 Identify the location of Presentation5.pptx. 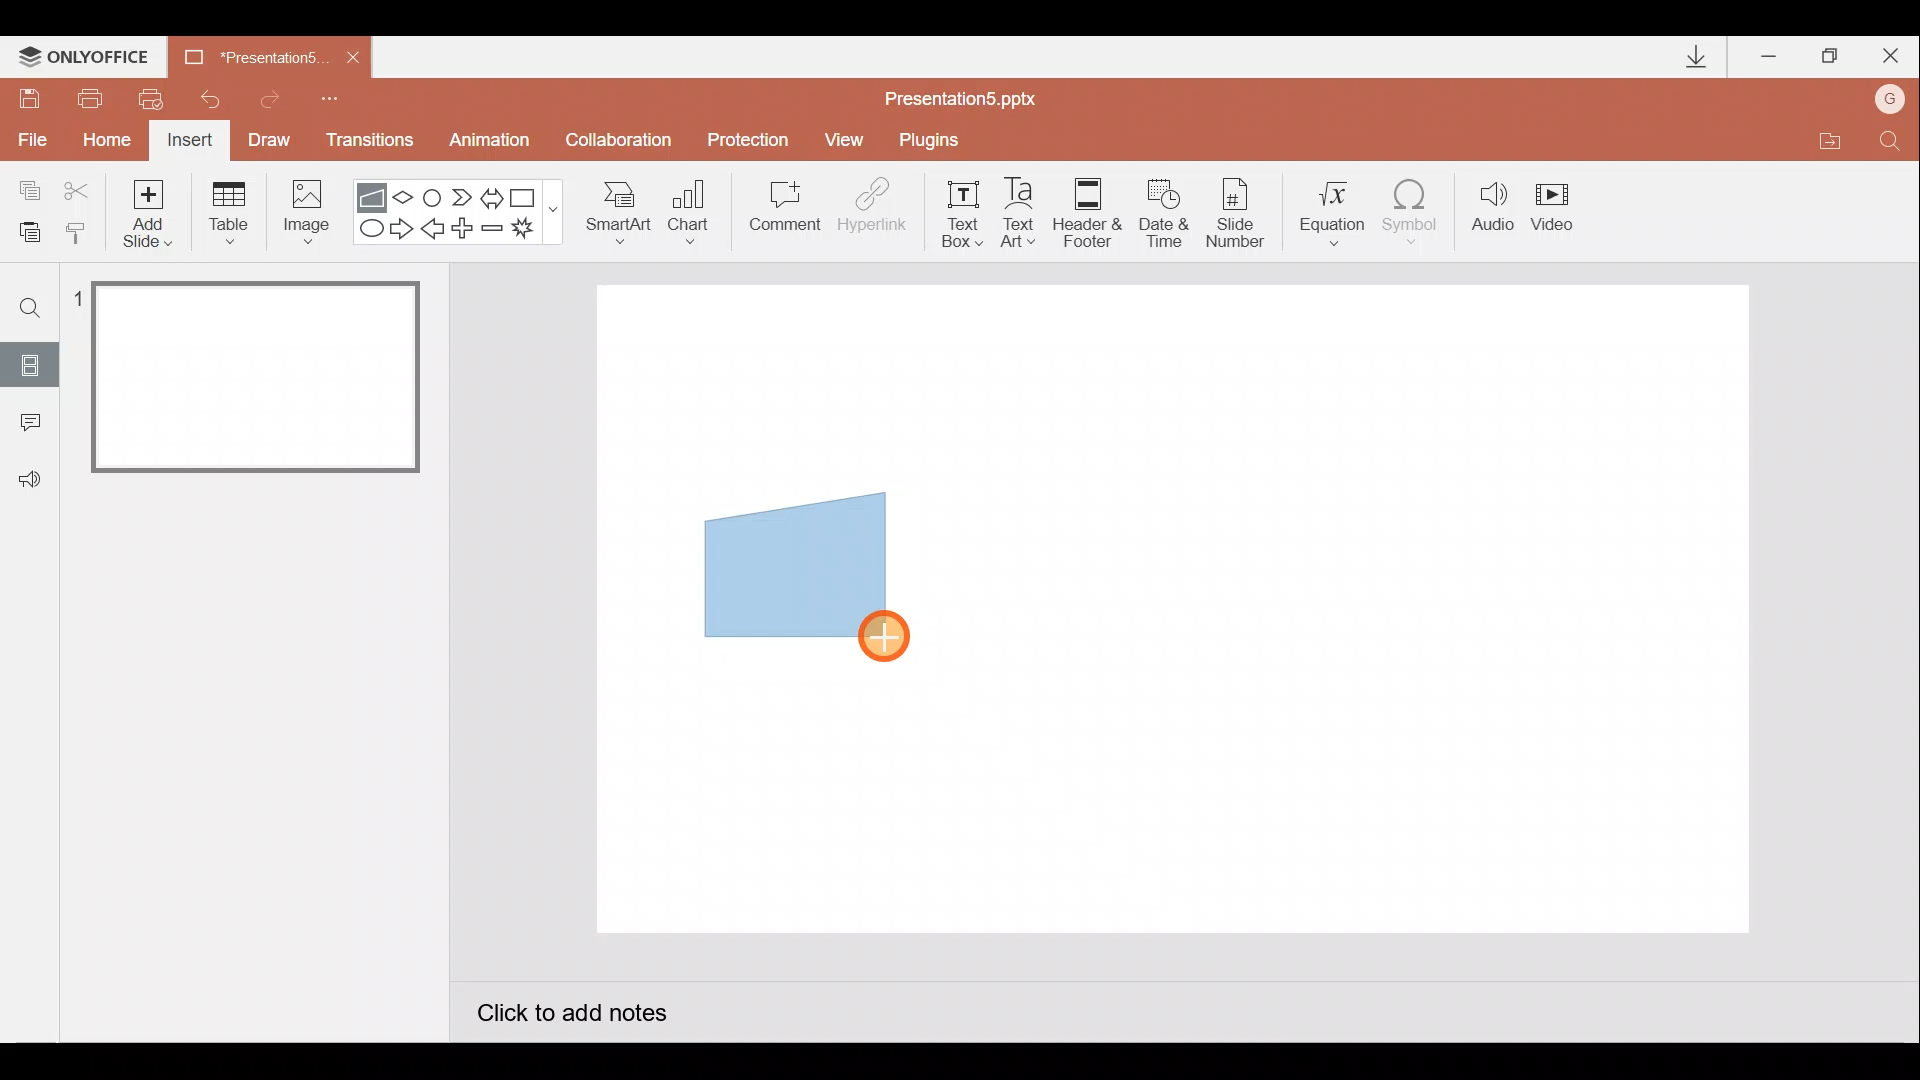
(974, 94).